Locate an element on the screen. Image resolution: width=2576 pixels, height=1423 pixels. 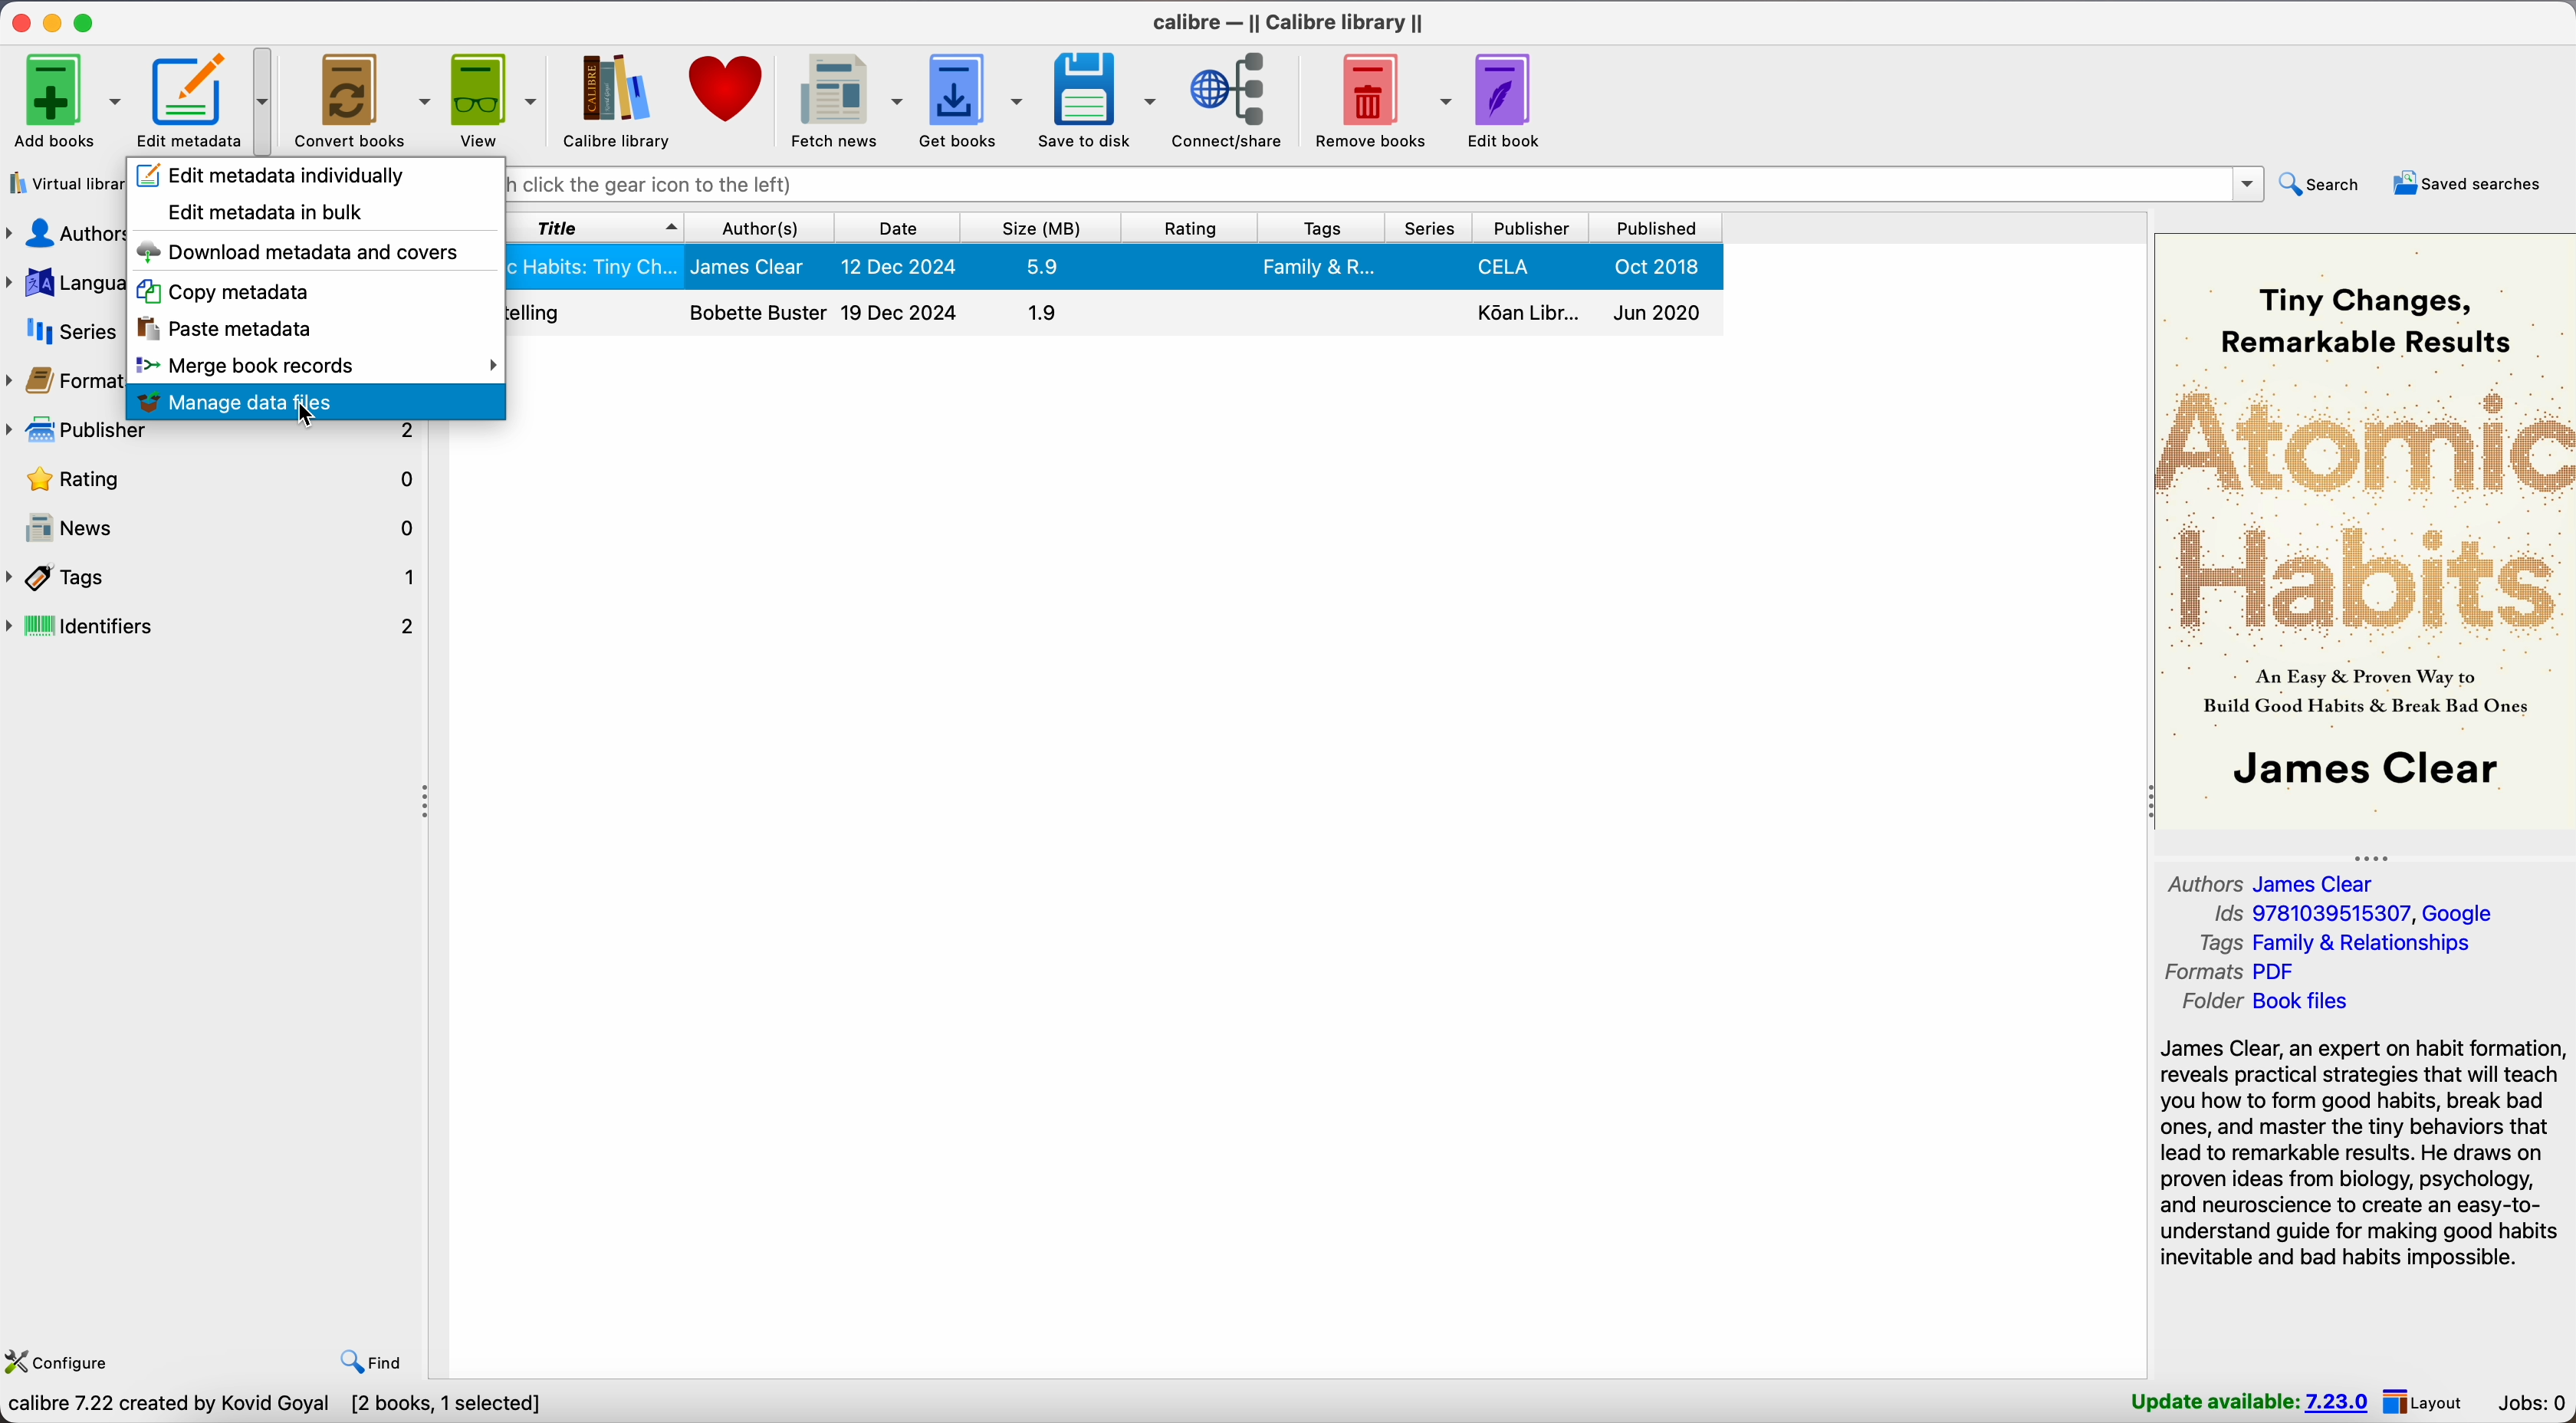
tags is located at coordinates (1320, 228).